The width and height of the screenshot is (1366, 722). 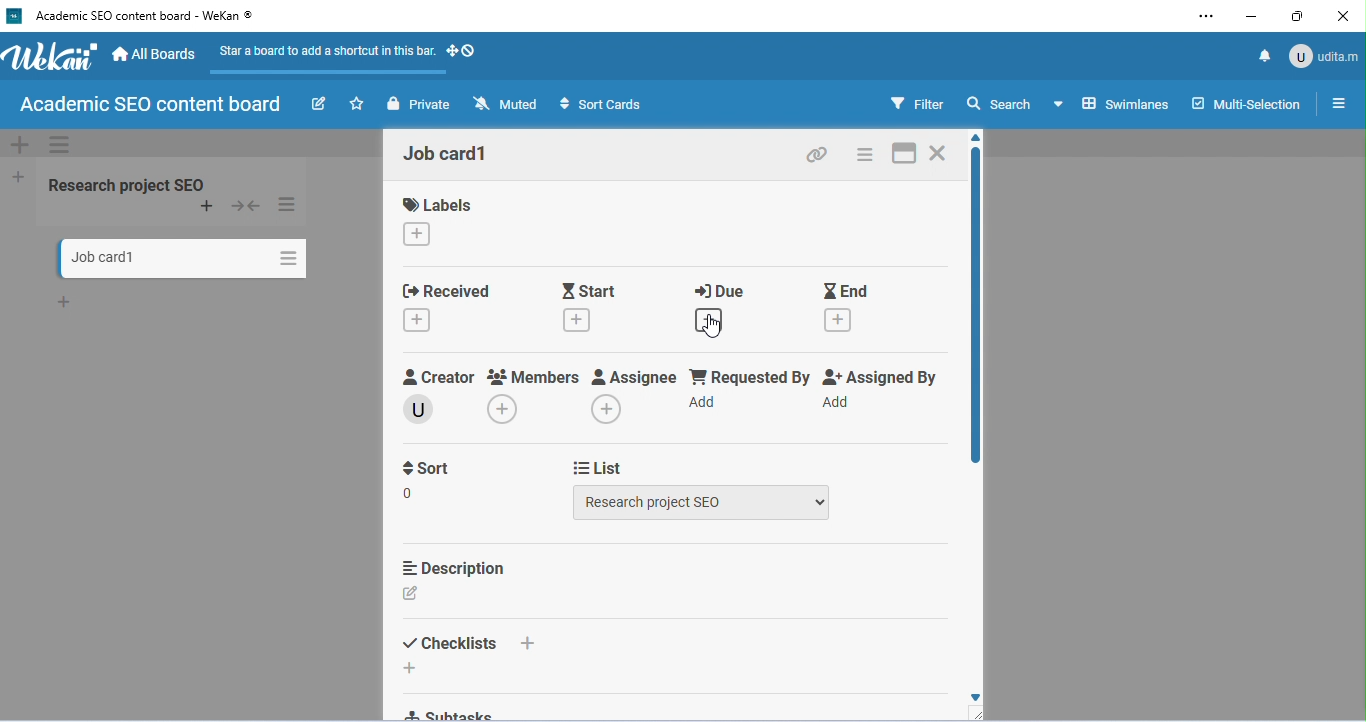 I want to click on maximize card, so click(x=906, y=154).